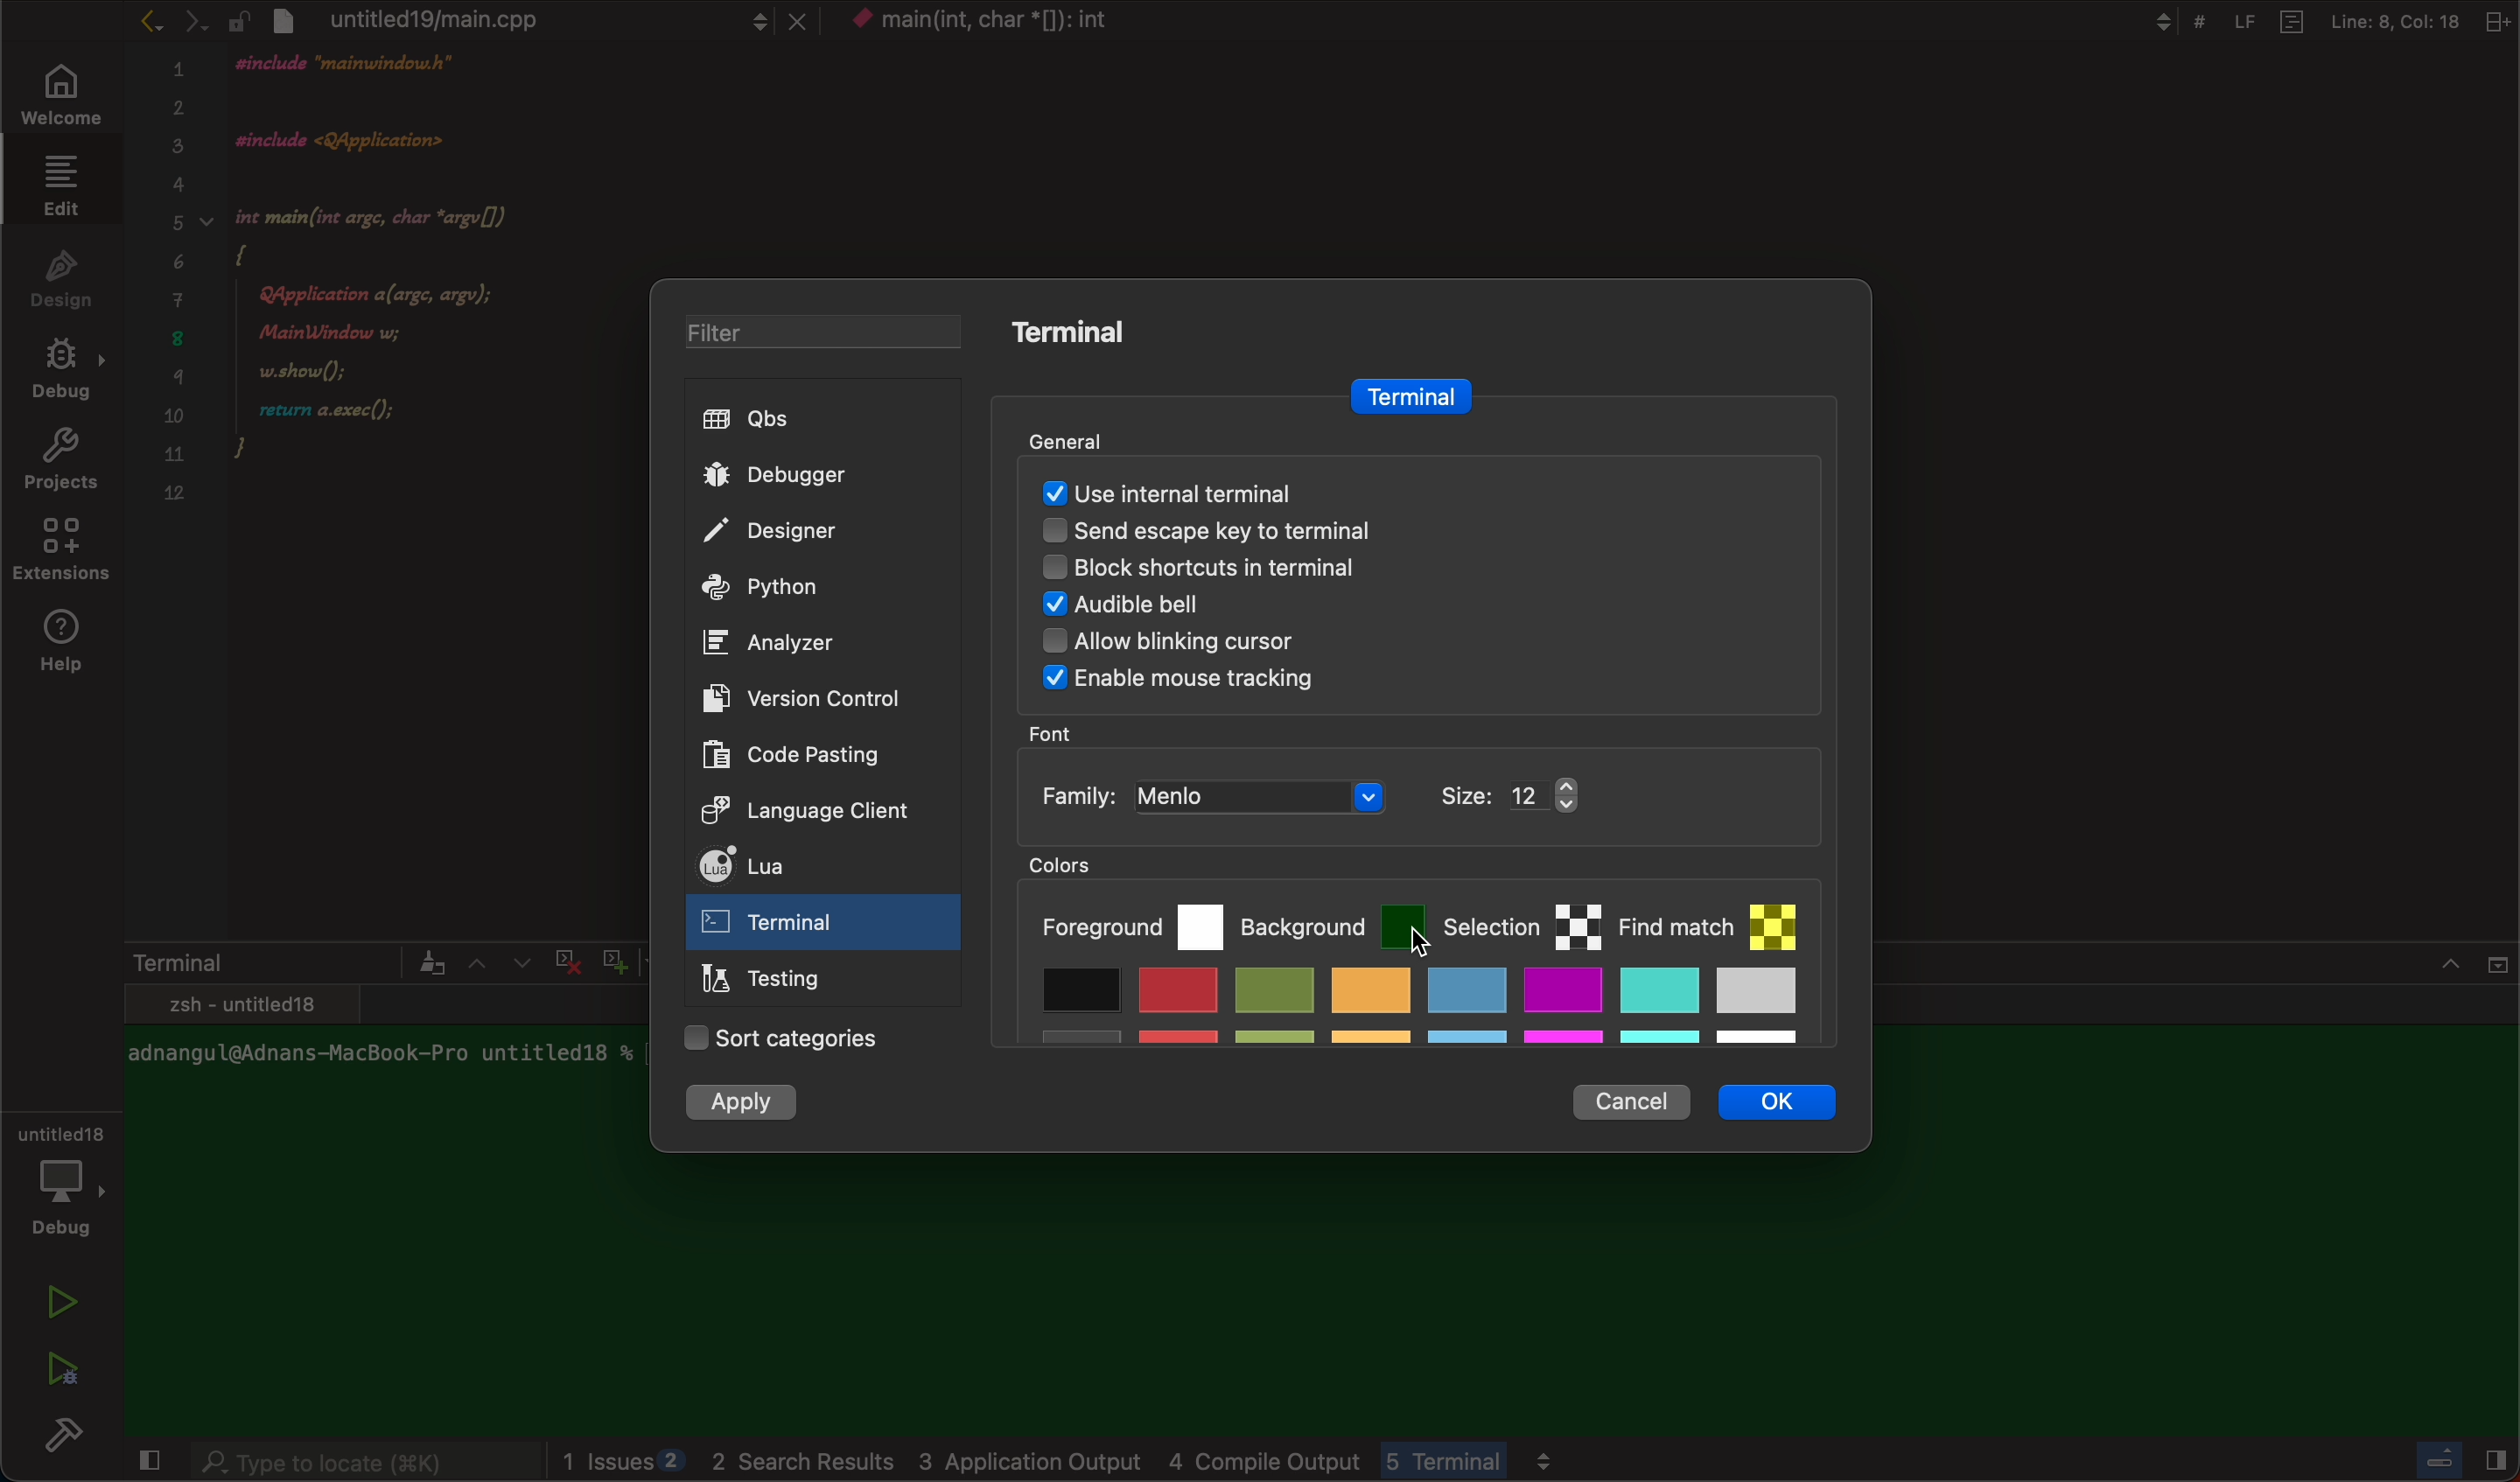 The height and width of the screenshot is (1482, 2520). I want to click on color list, so click(1416, 1013).